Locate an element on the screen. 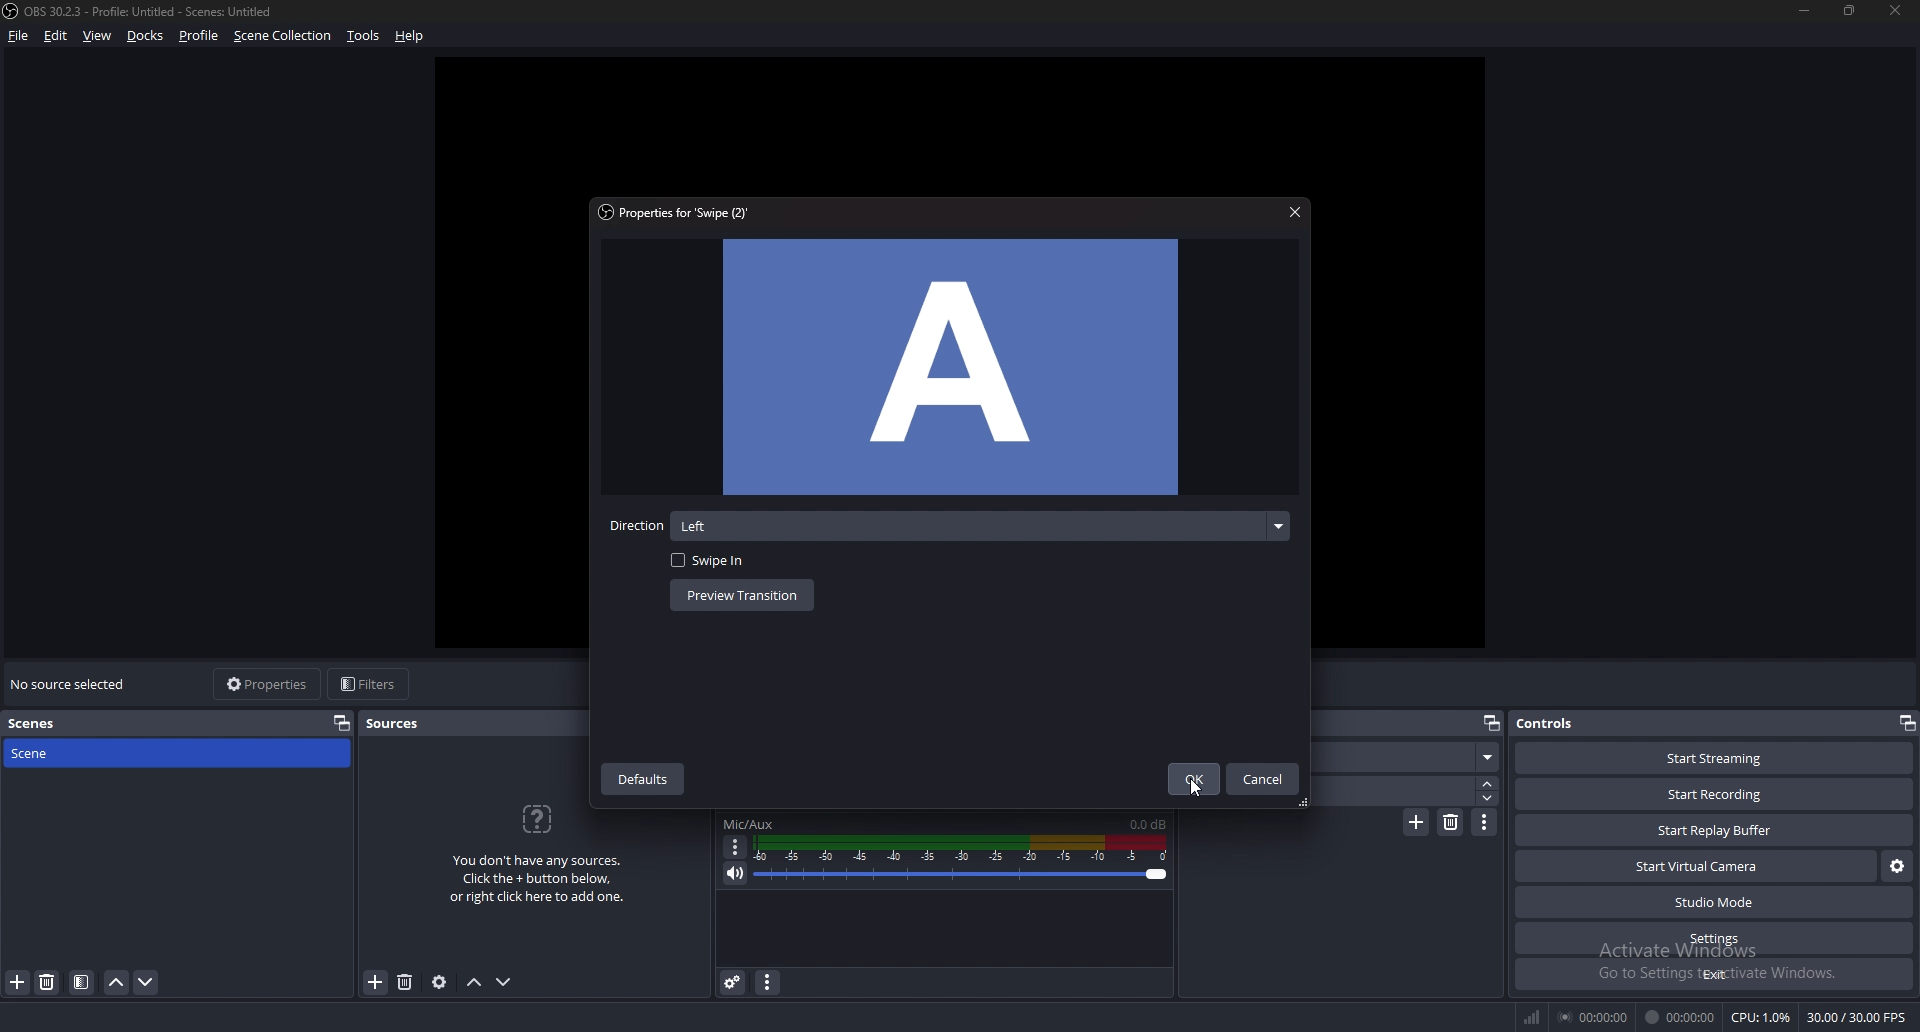  source properties settings is located at coordinates (441, 982).